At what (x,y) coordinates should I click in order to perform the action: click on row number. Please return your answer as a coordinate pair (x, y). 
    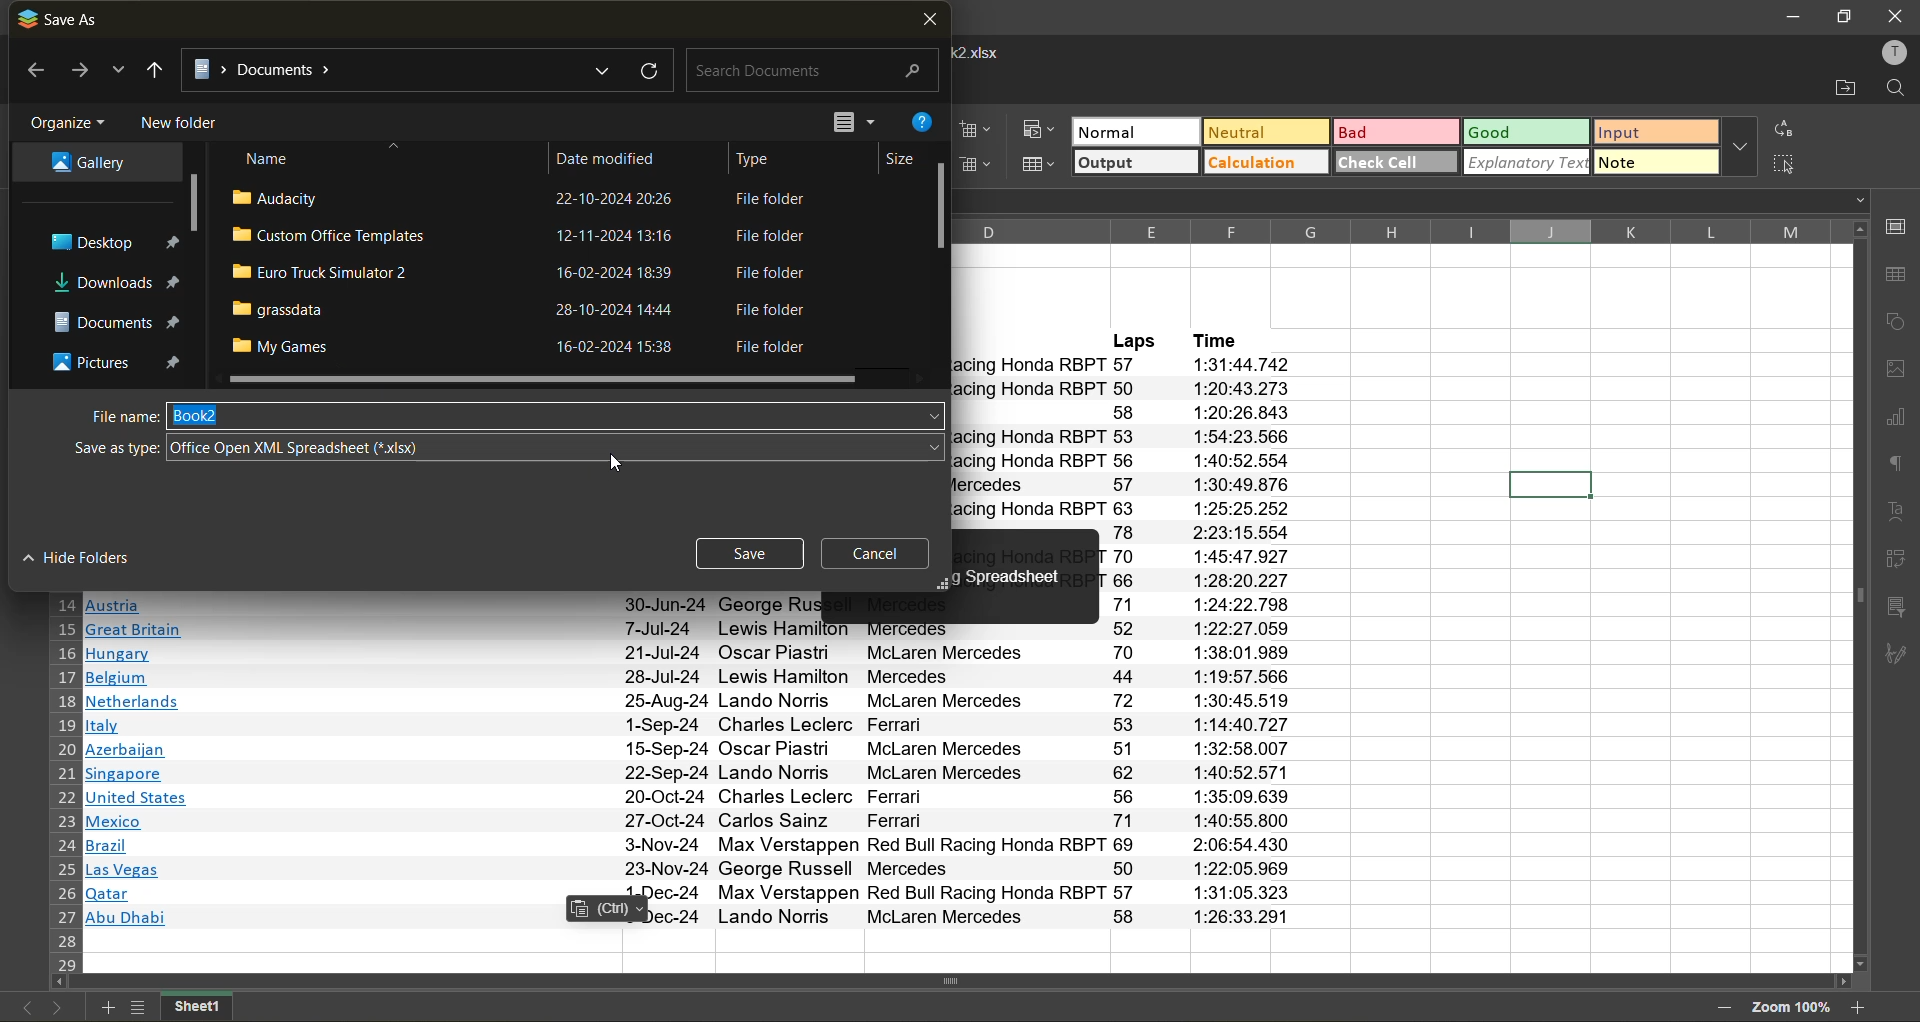
    Looking at the image, I should click on (64, 783).